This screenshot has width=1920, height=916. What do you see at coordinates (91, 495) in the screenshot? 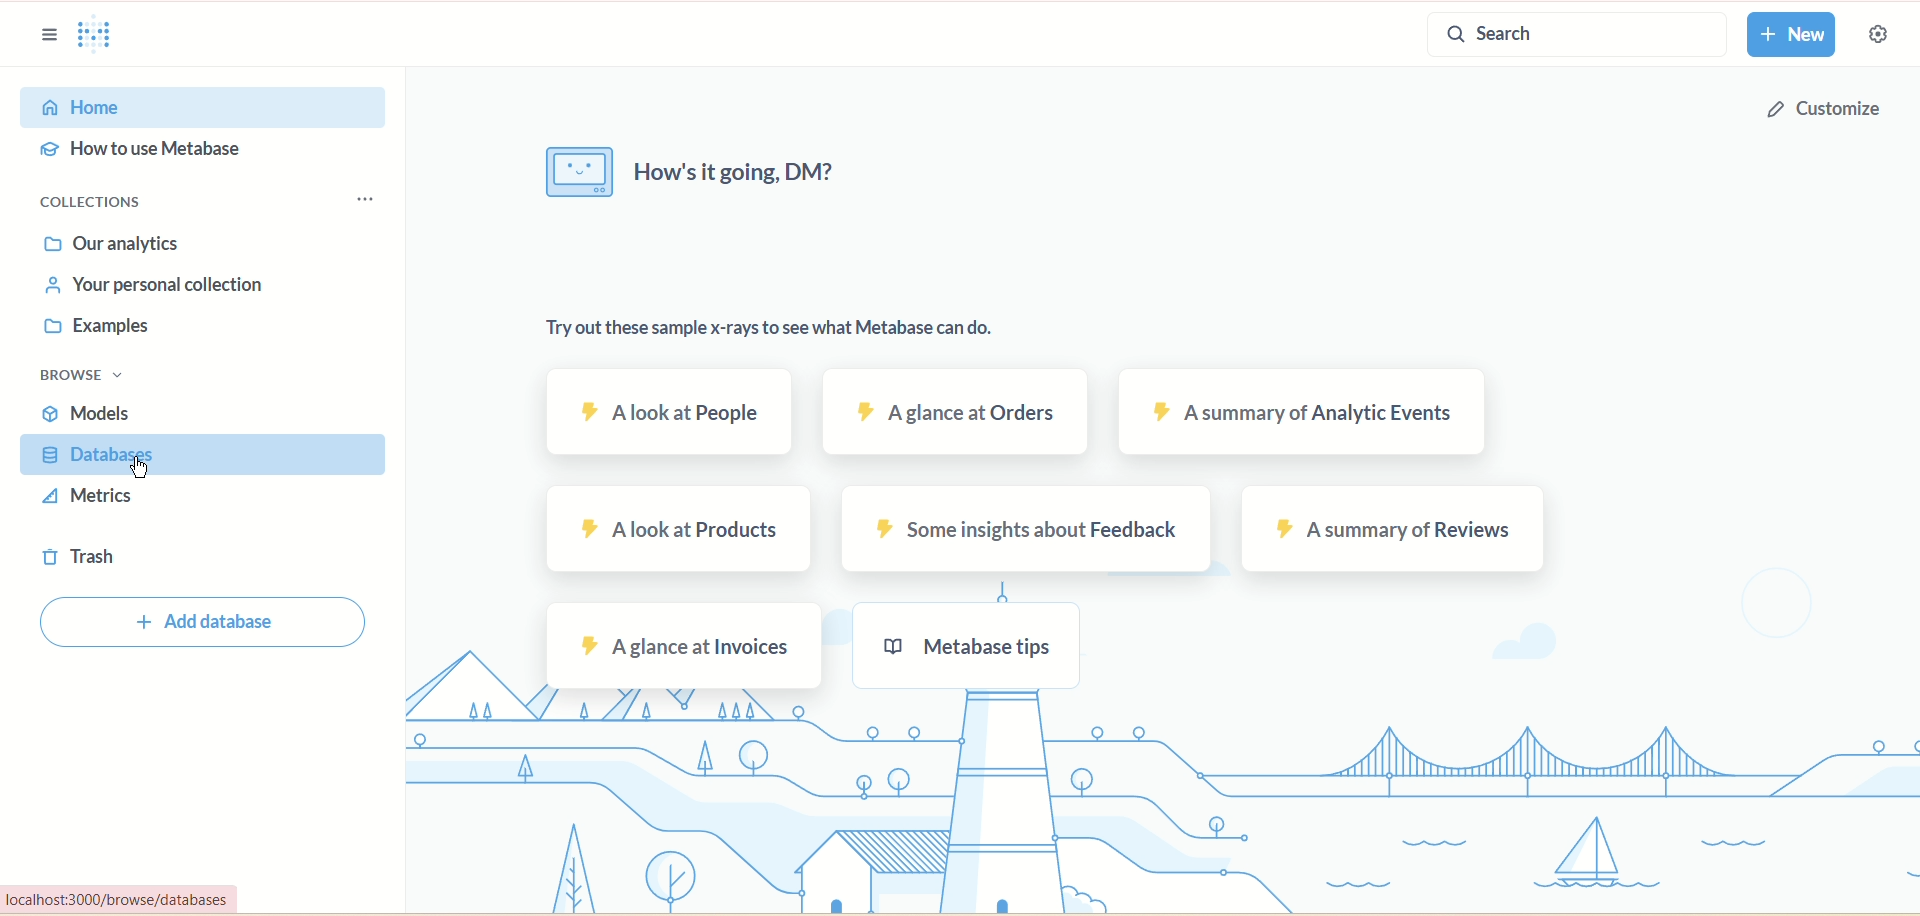
I see `metrics` at bounding box center [91, 495].